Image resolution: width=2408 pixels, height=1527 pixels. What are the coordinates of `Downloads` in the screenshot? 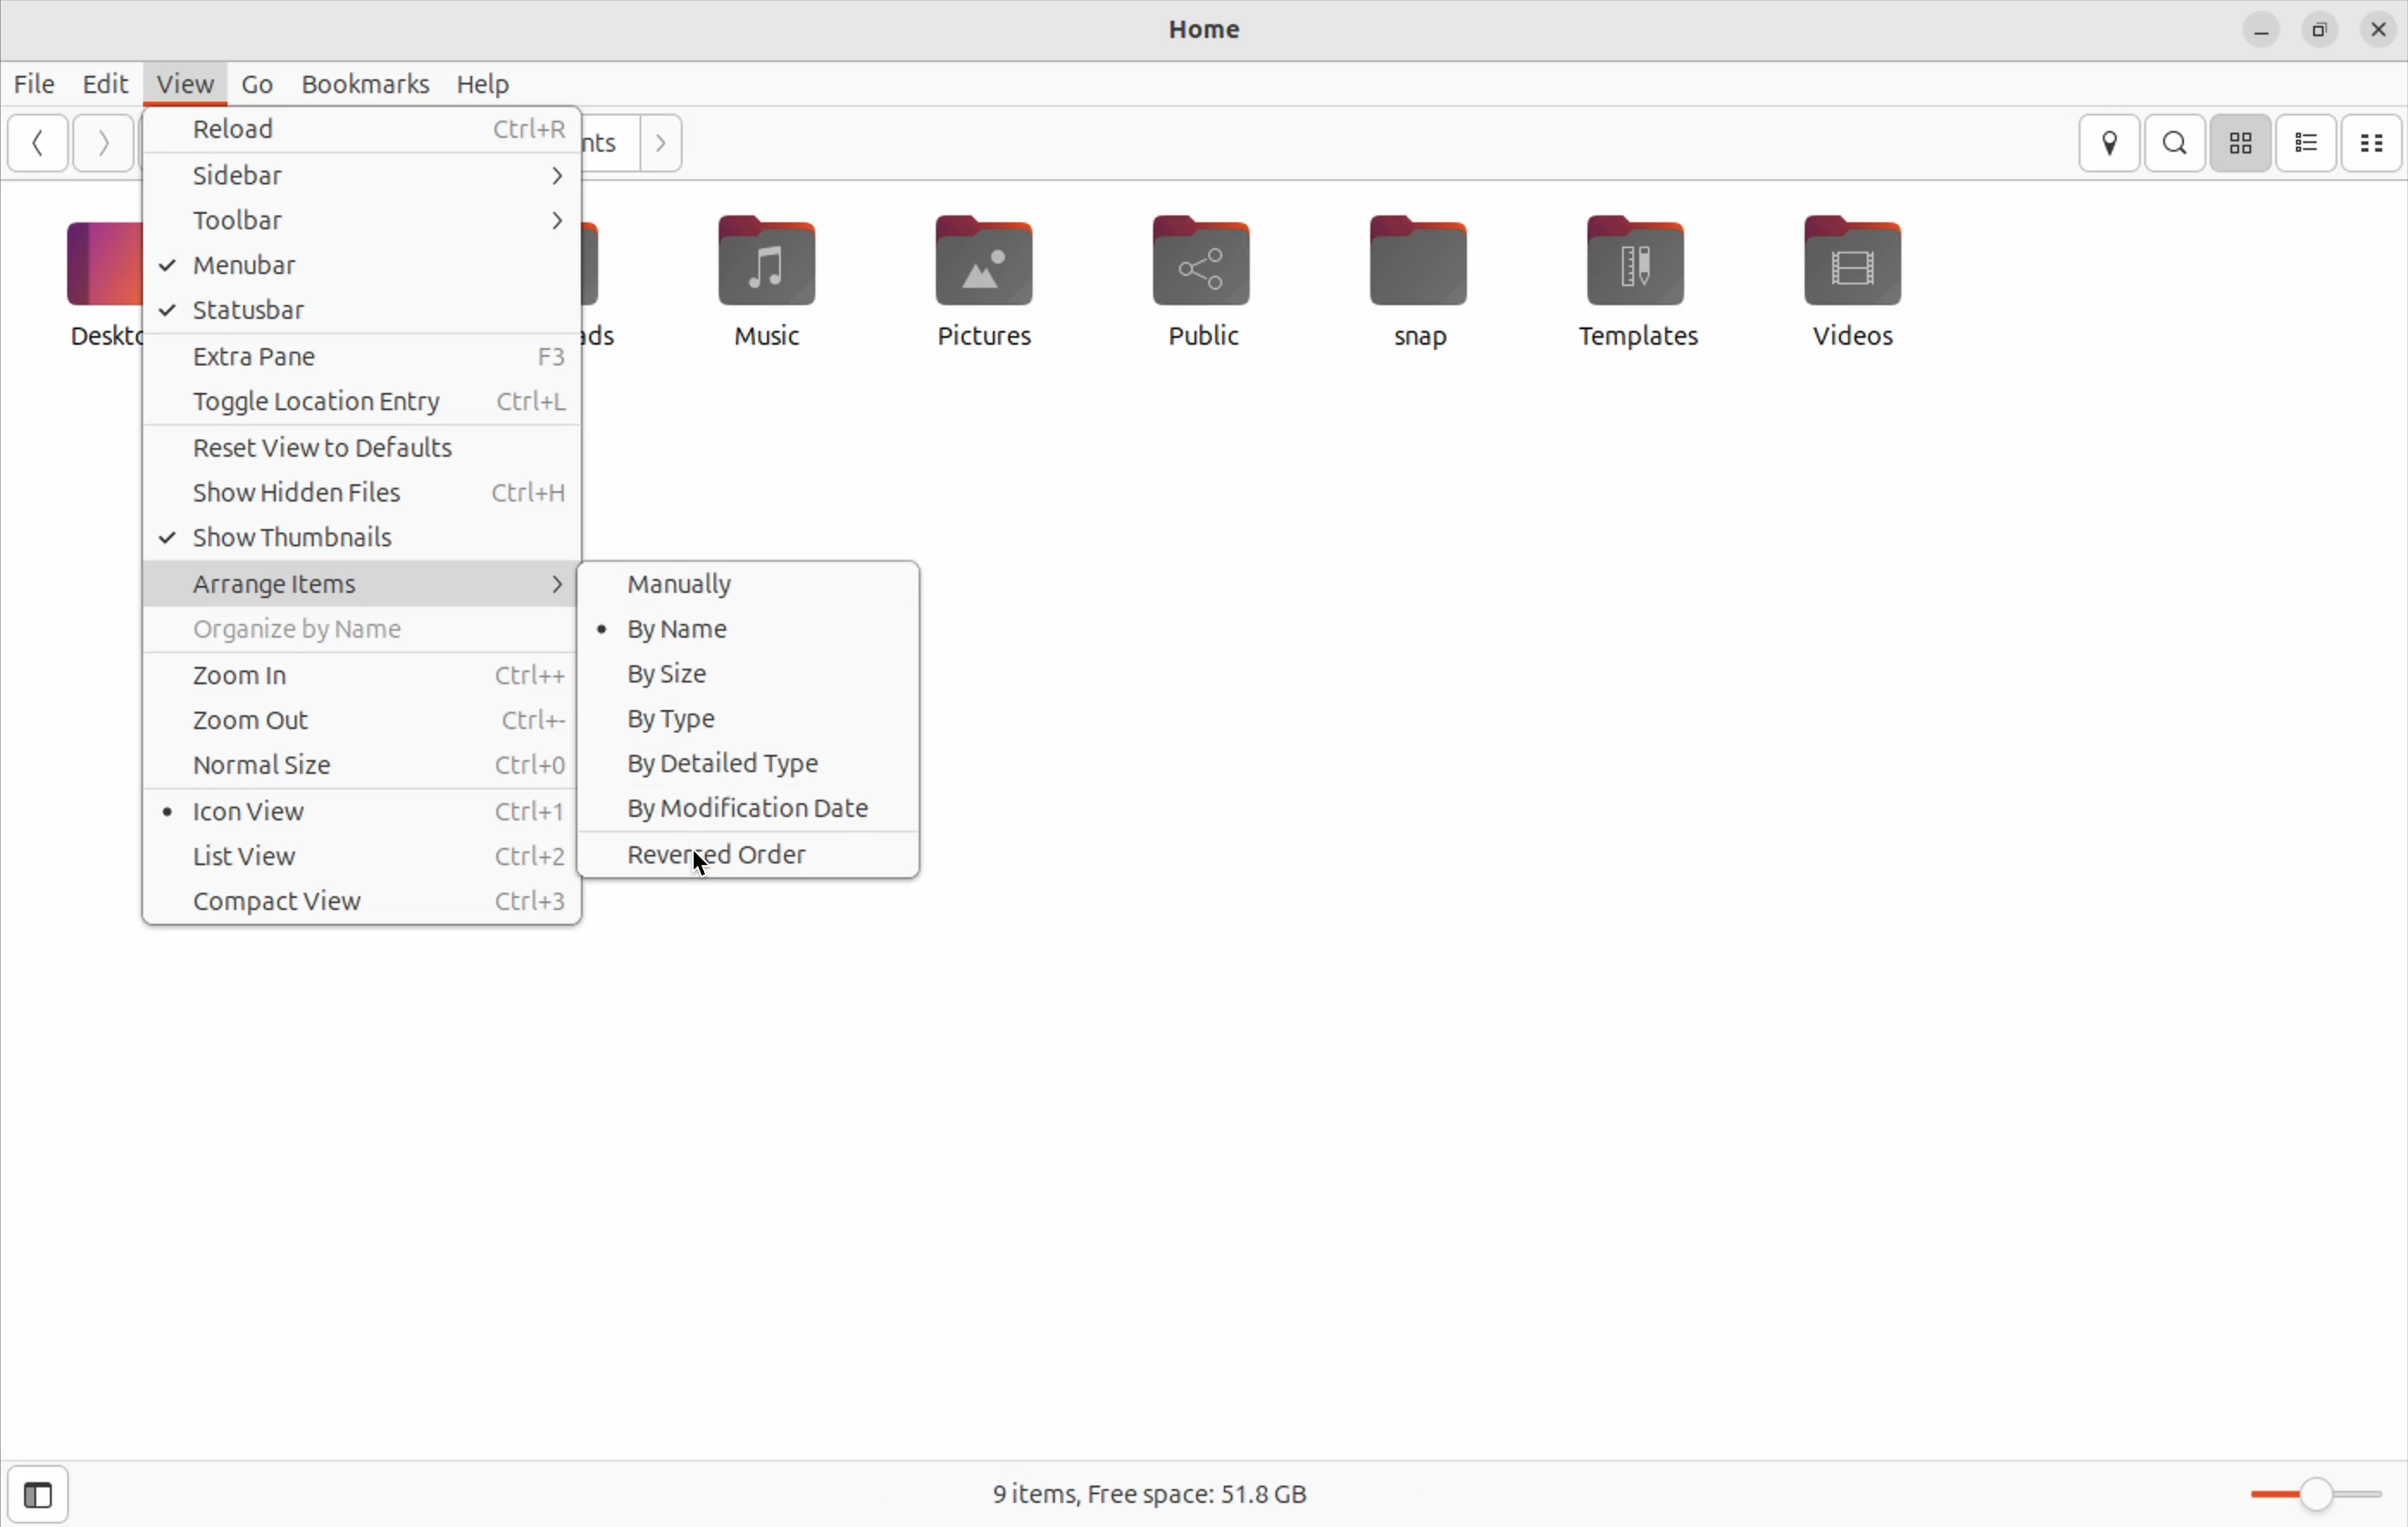 It's located at (609, 284).